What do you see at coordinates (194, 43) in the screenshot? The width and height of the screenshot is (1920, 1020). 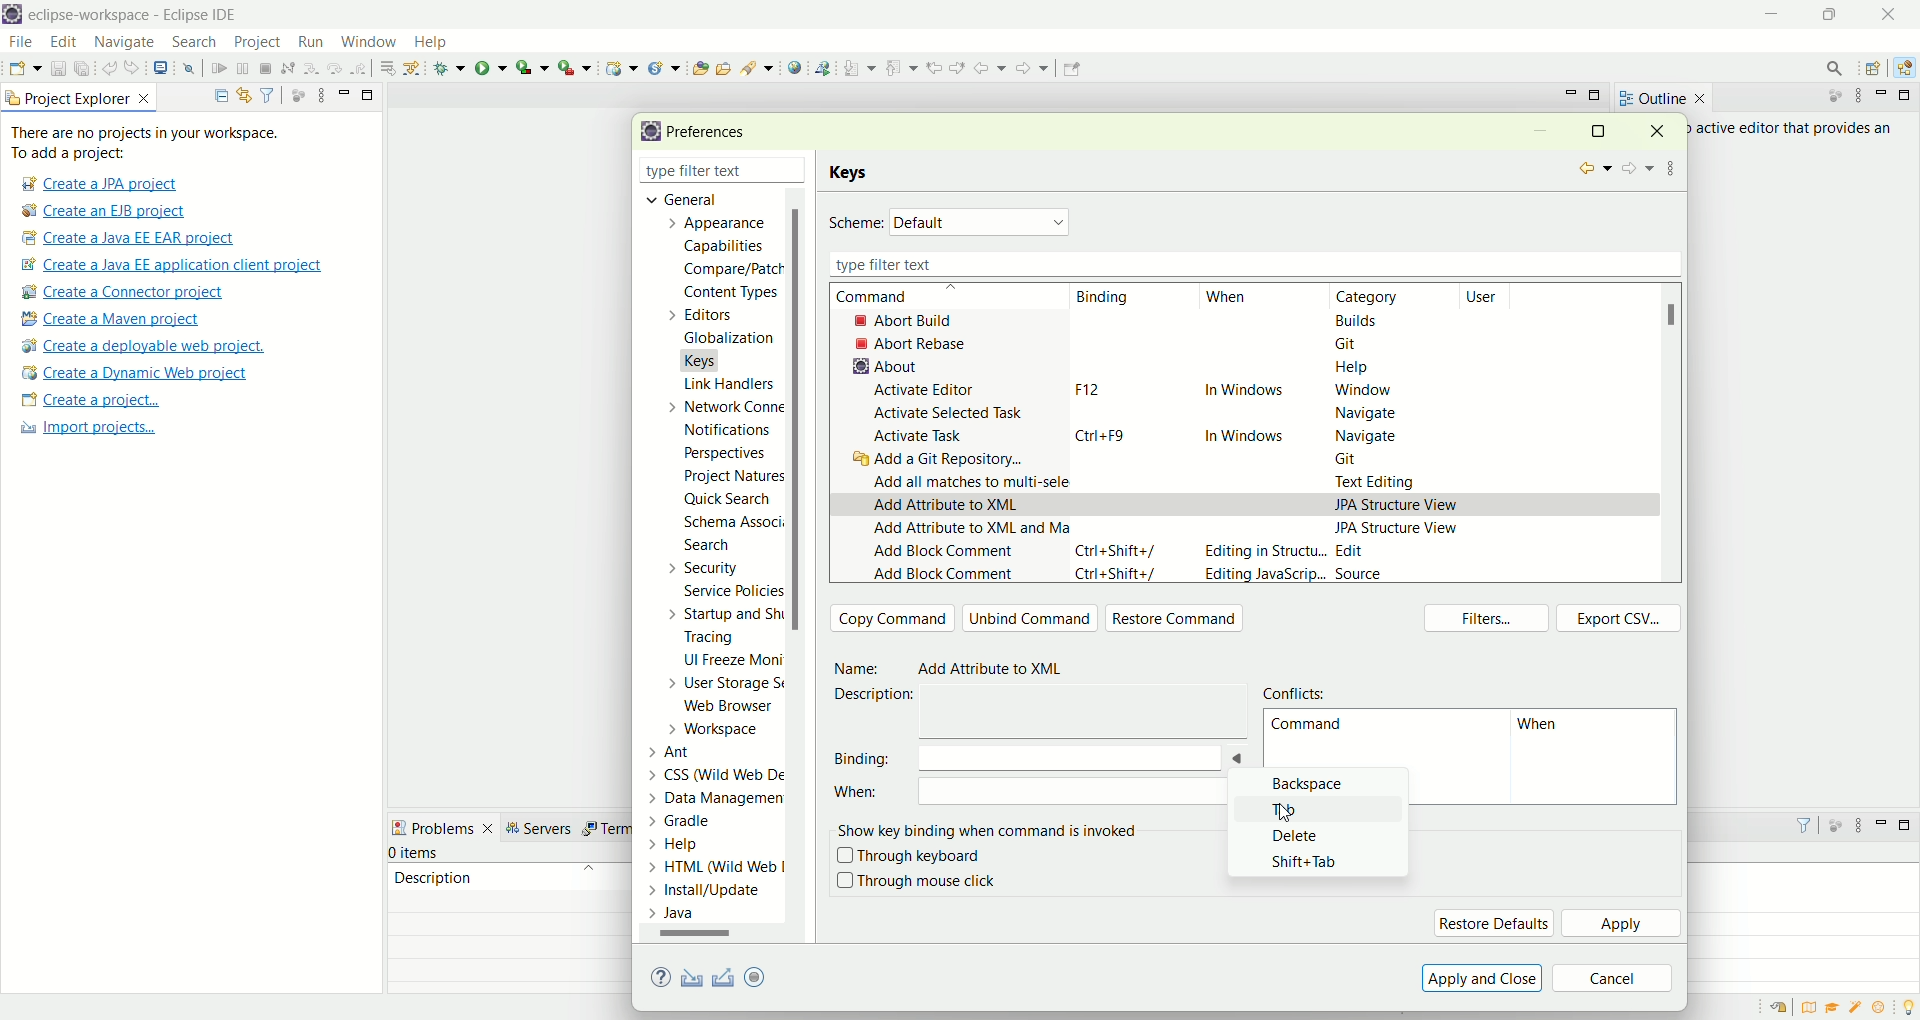 I see `search` at bounding box center [194, 43].